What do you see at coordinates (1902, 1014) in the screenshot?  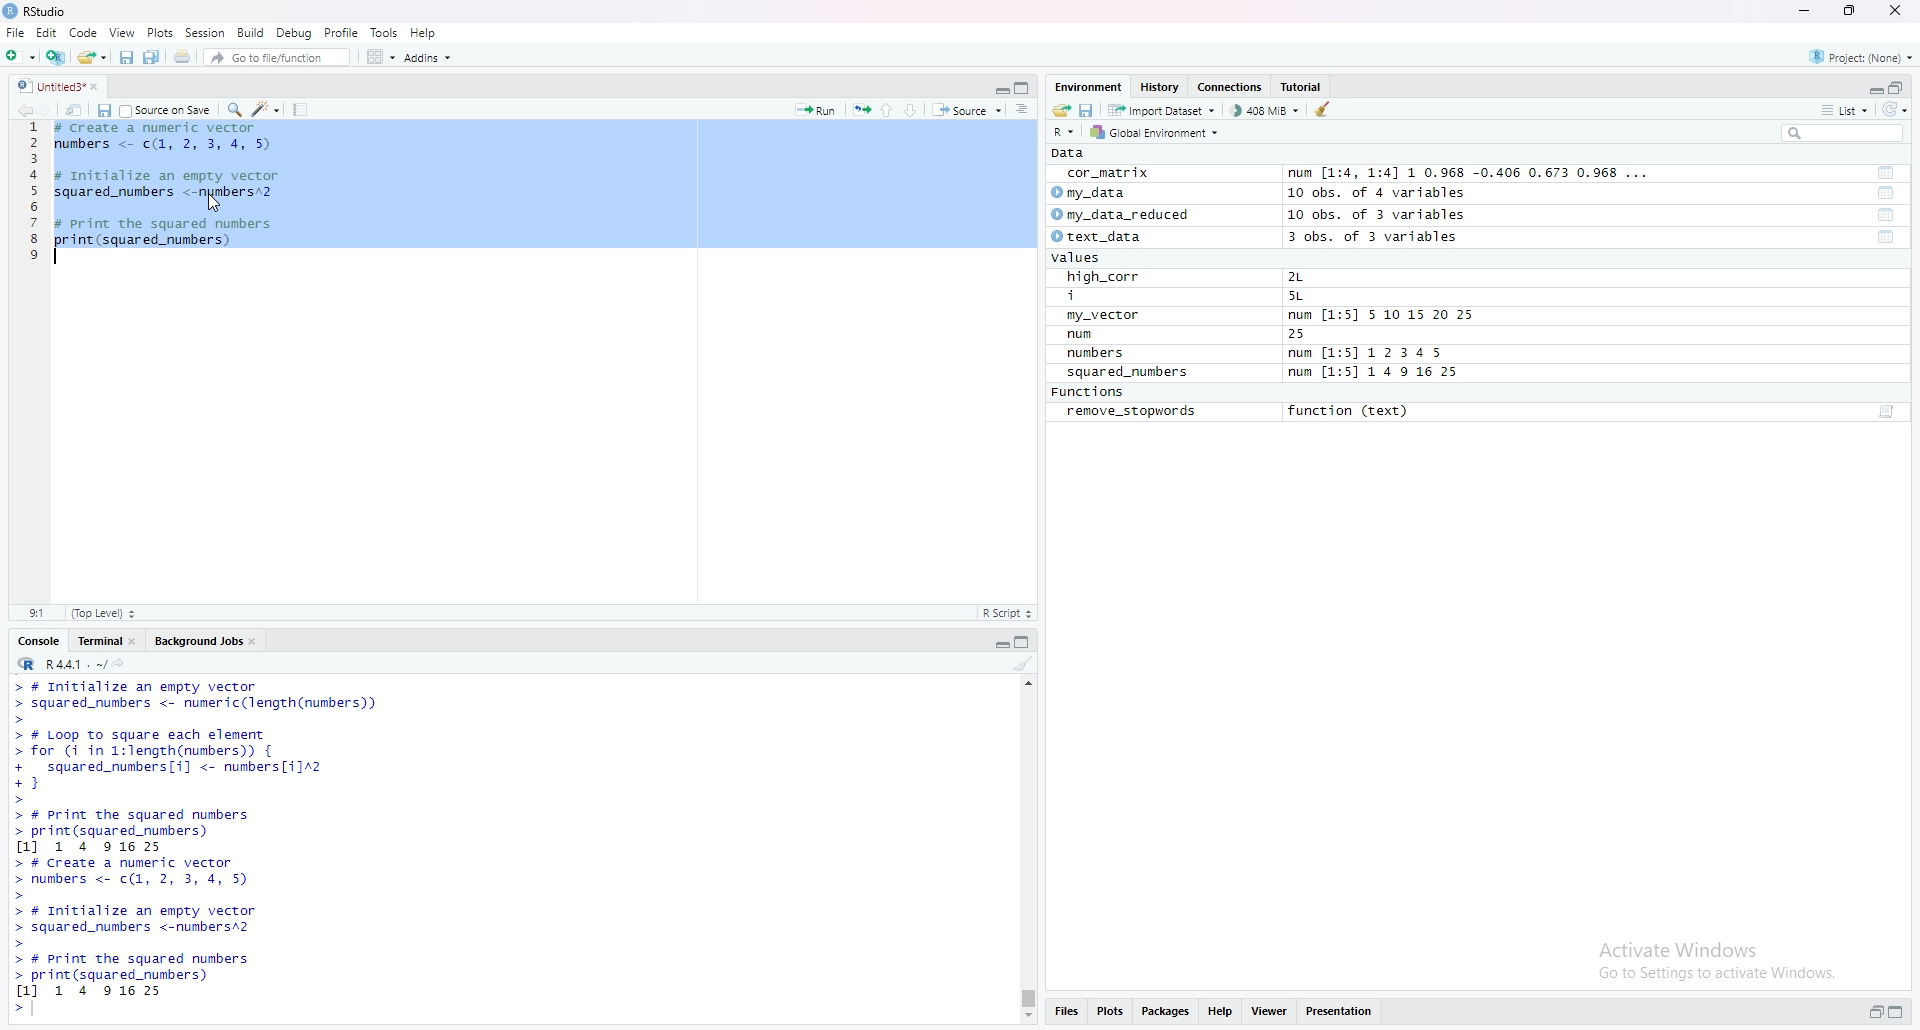 I see `maximize` at bounding box center [1902, 1014].